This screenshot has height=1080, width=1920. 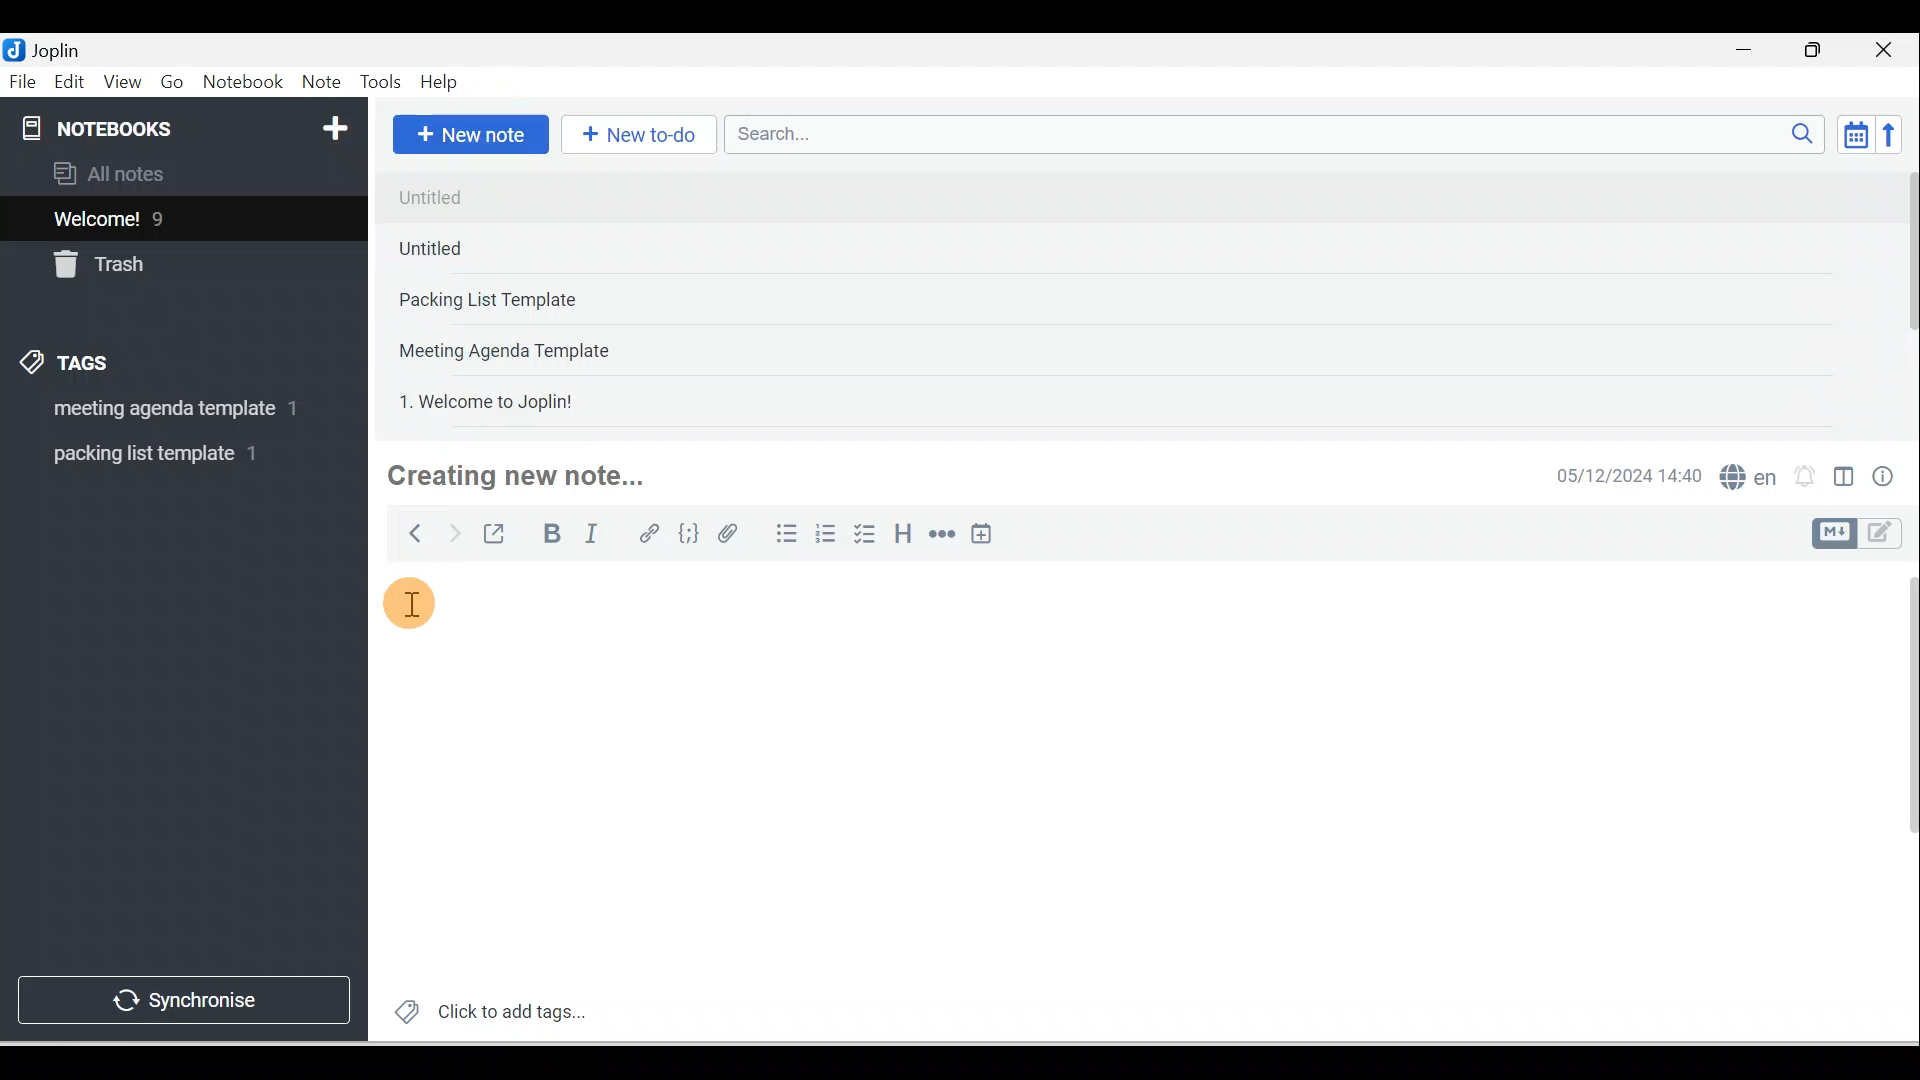 What do you see at coordinates (482, 1009) in the screenshot?
I see `Click to add tags` at bounding box center [482, 1009].